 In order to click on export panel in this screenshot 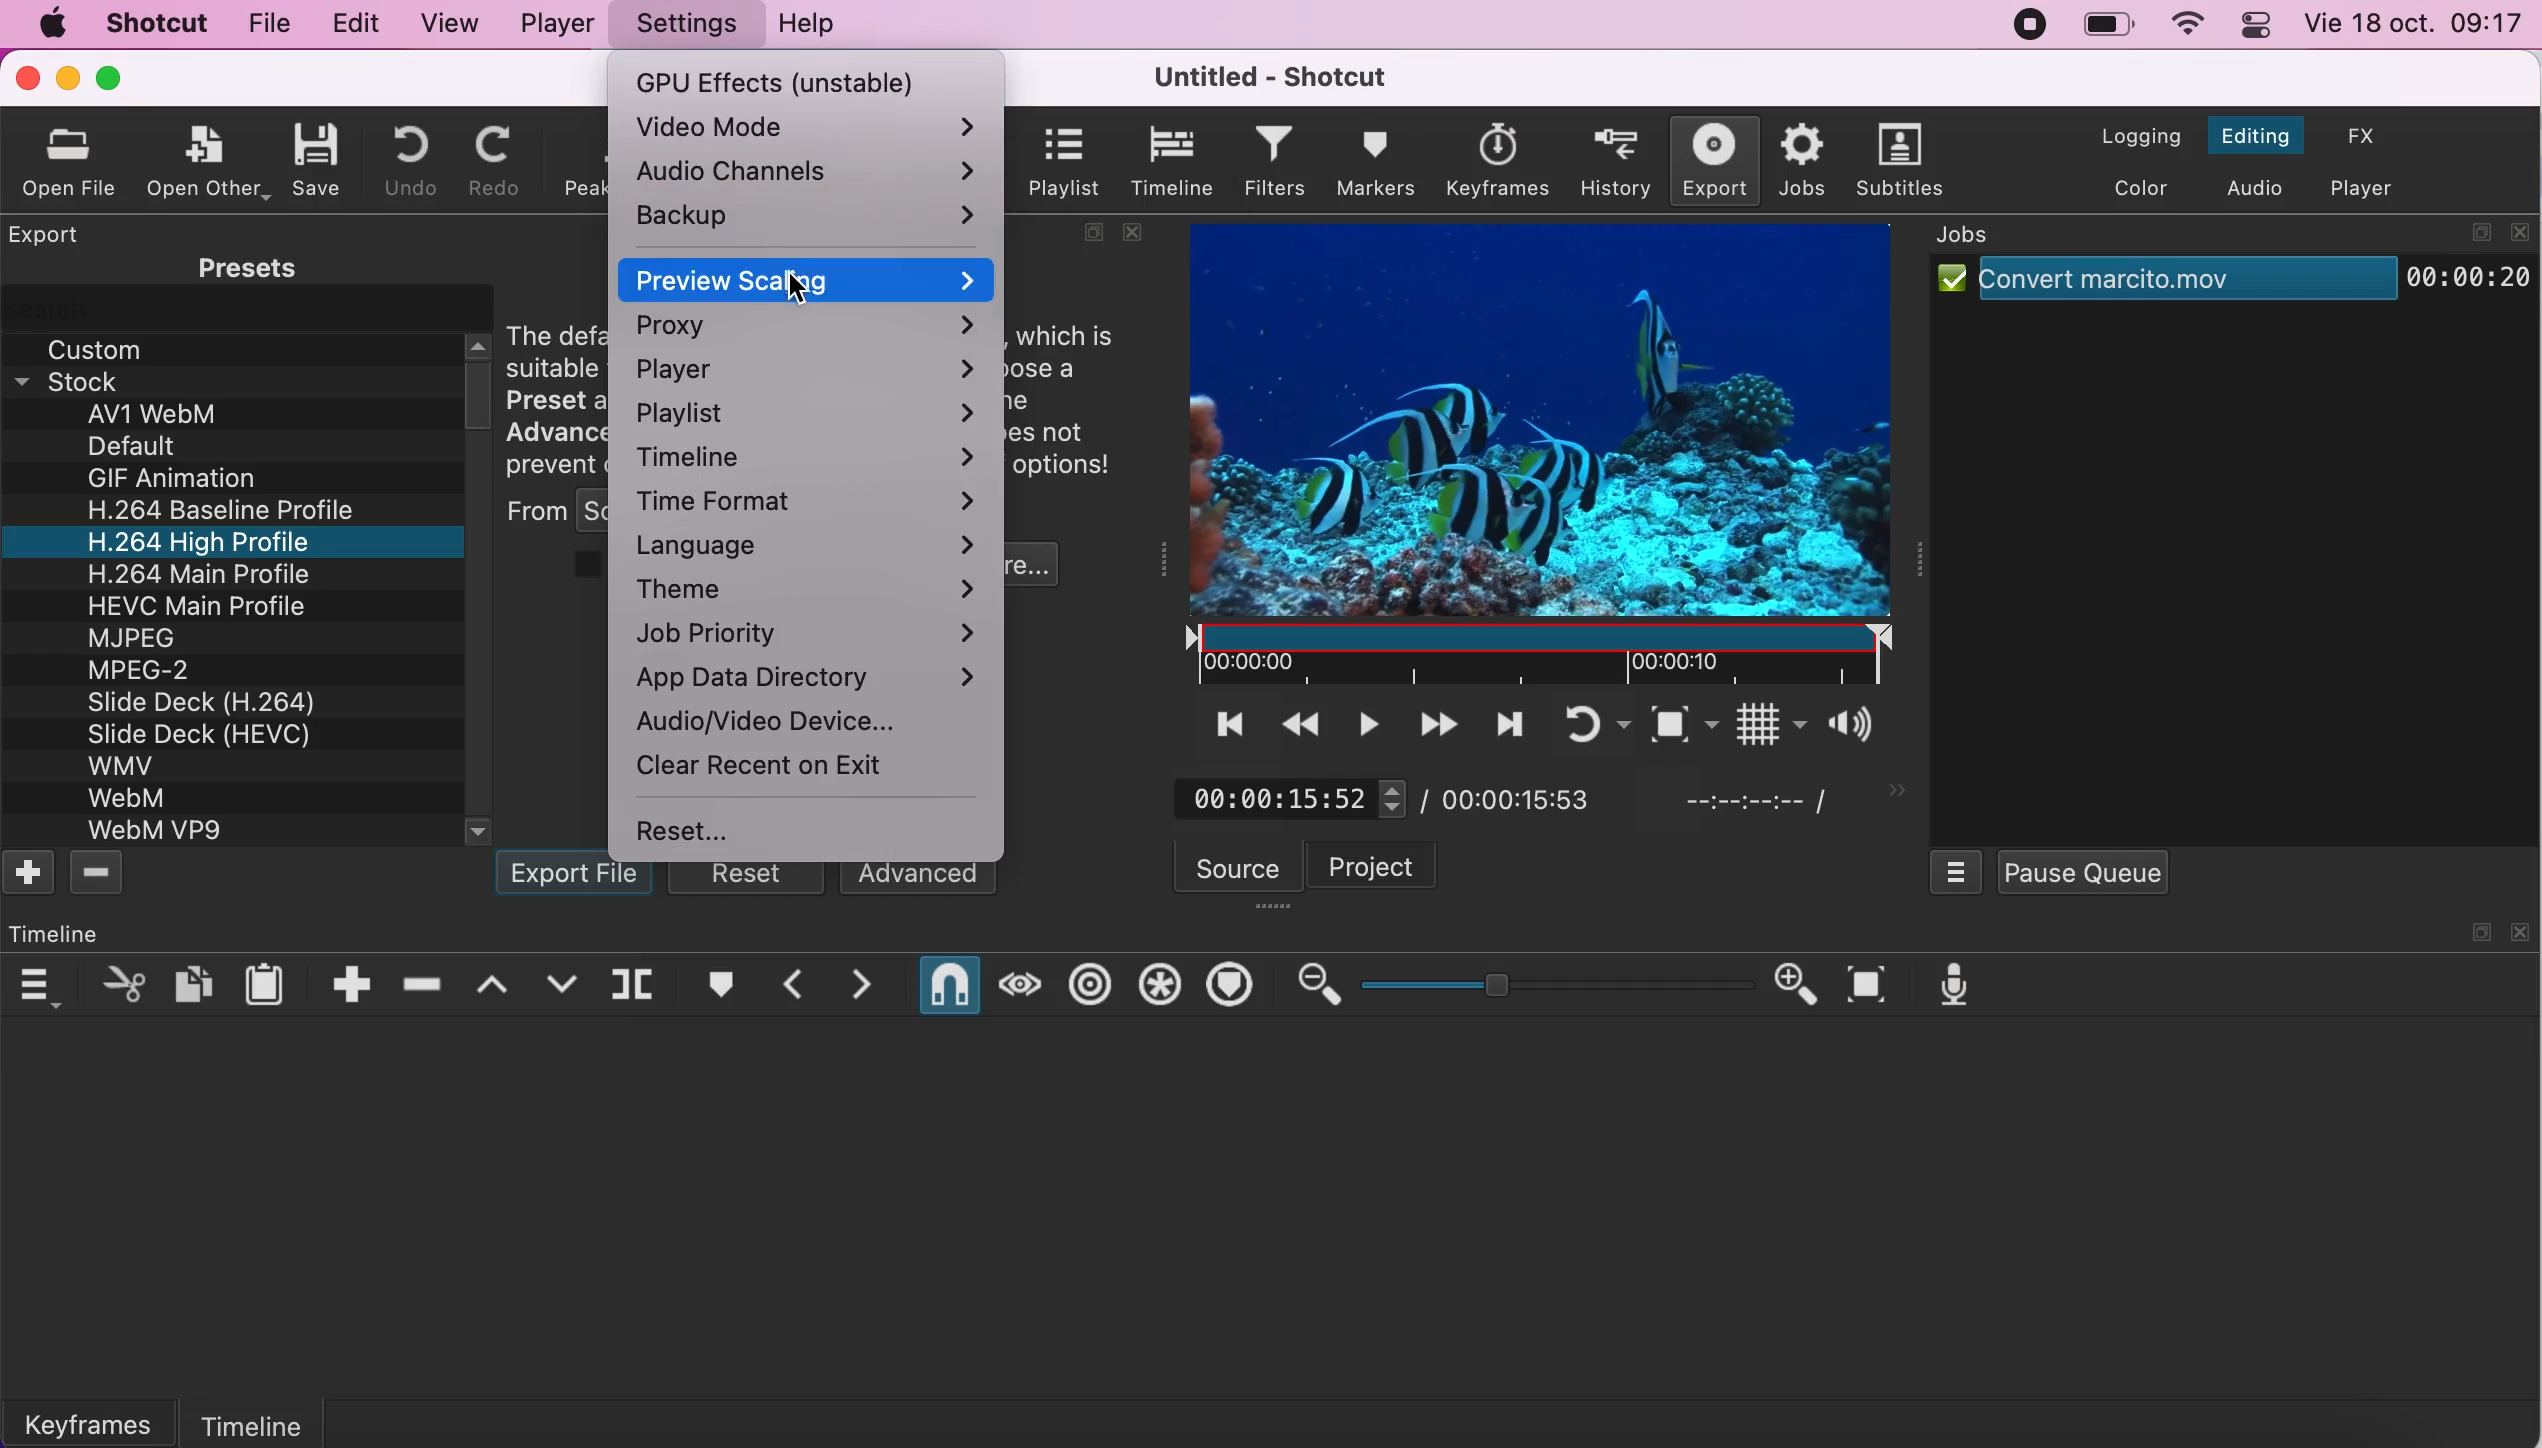, I will do `click(46, 234)`.